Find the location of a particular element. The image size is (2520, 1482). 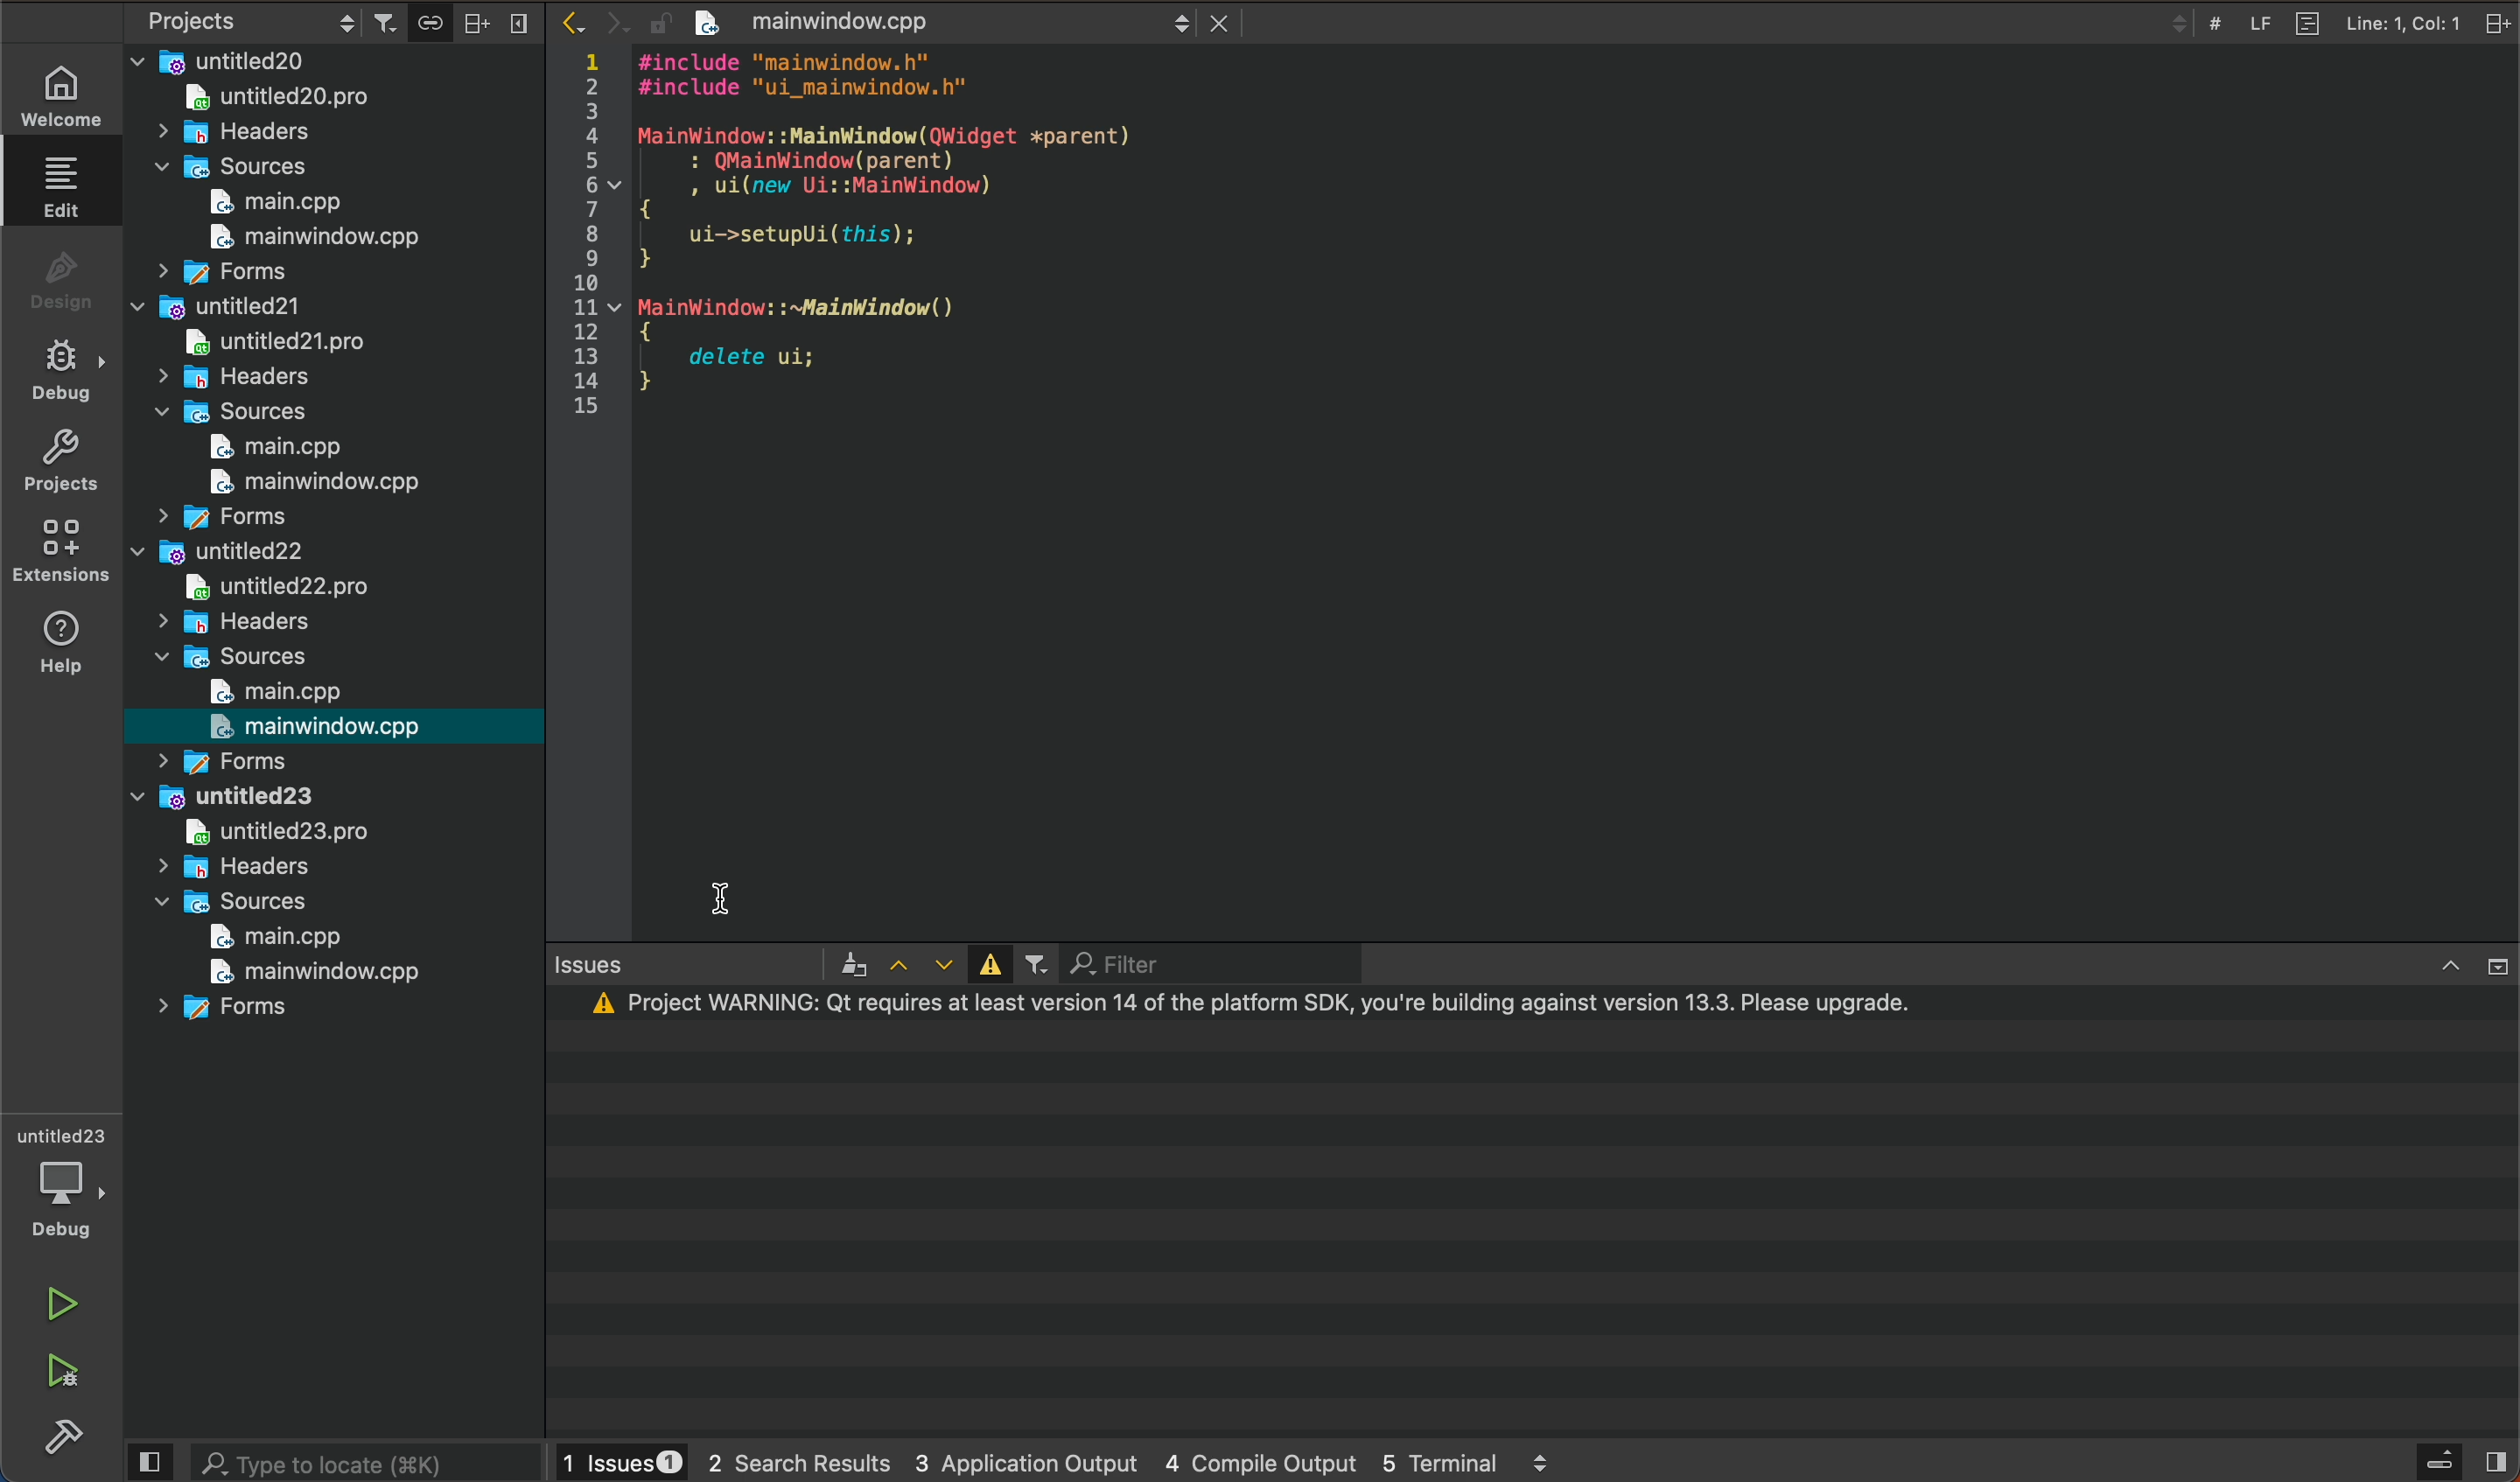

untitled23 pro is located at coordinates (259, 835).